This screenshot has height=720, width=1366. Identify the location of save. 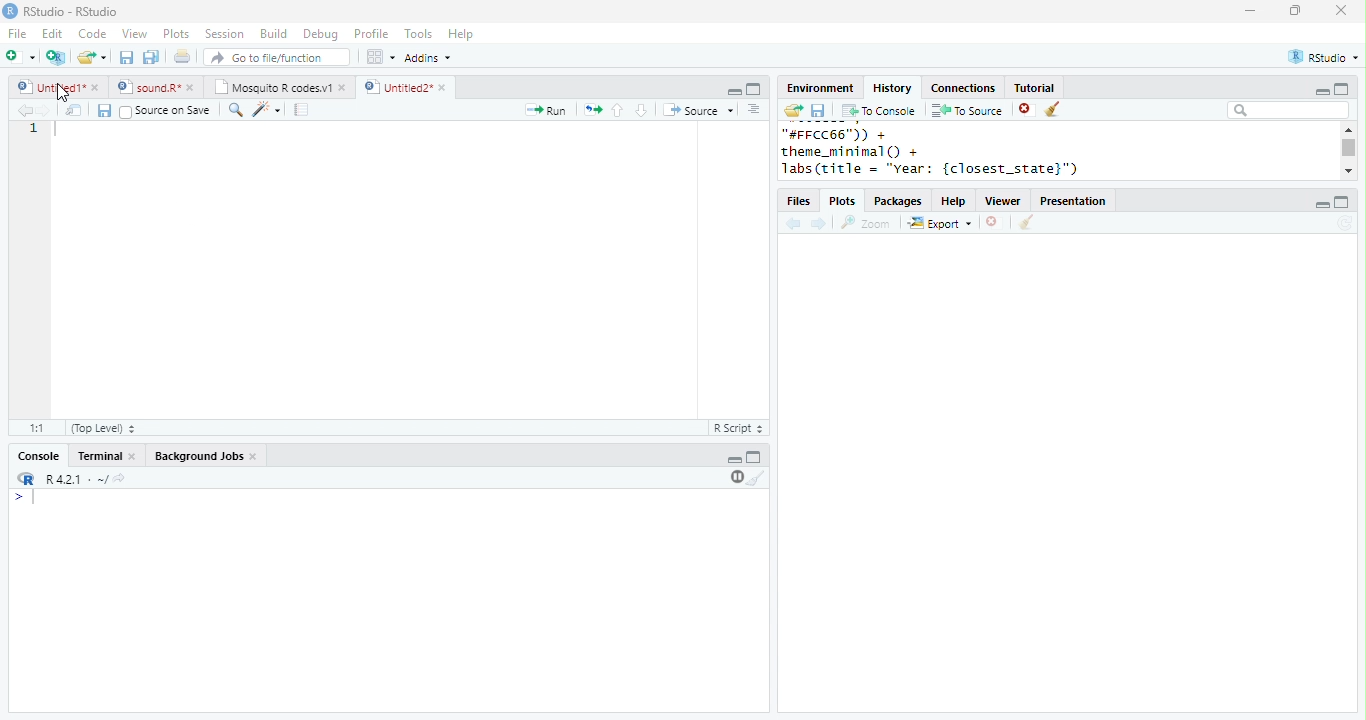
(818, 110).